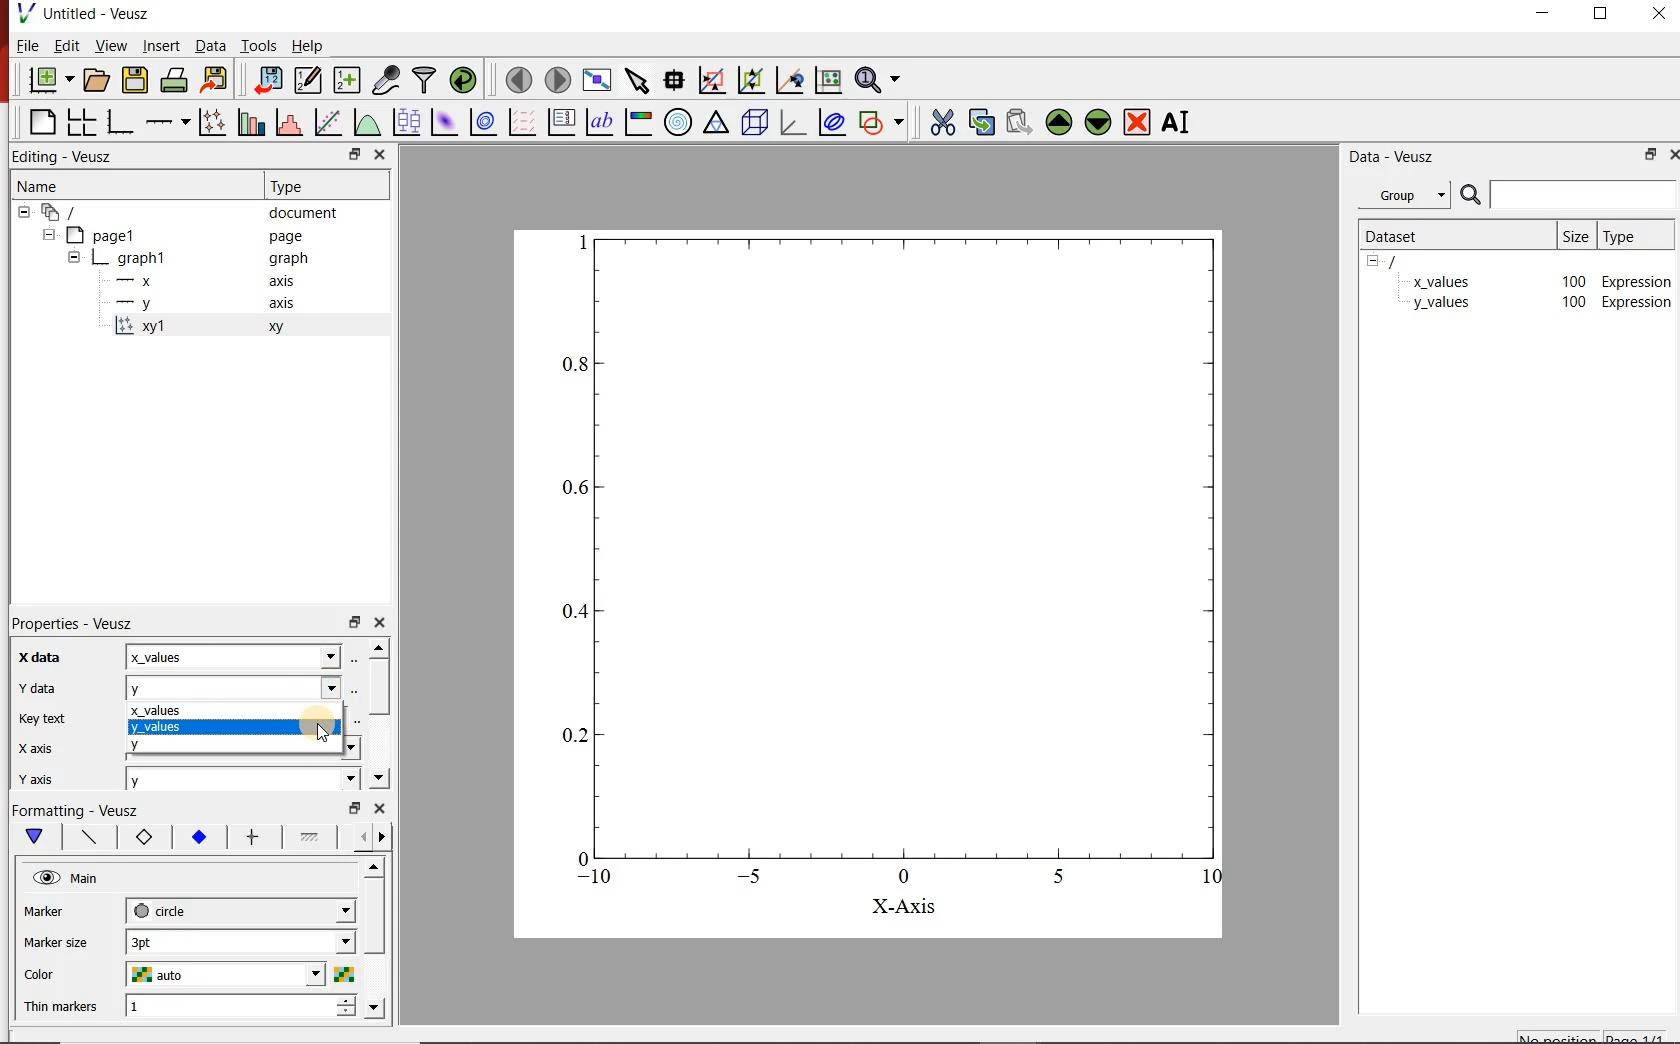 The width and height of the screenshot is (1680, 1044). I want to click on arrange graphs in a grid, so click(81, 123).